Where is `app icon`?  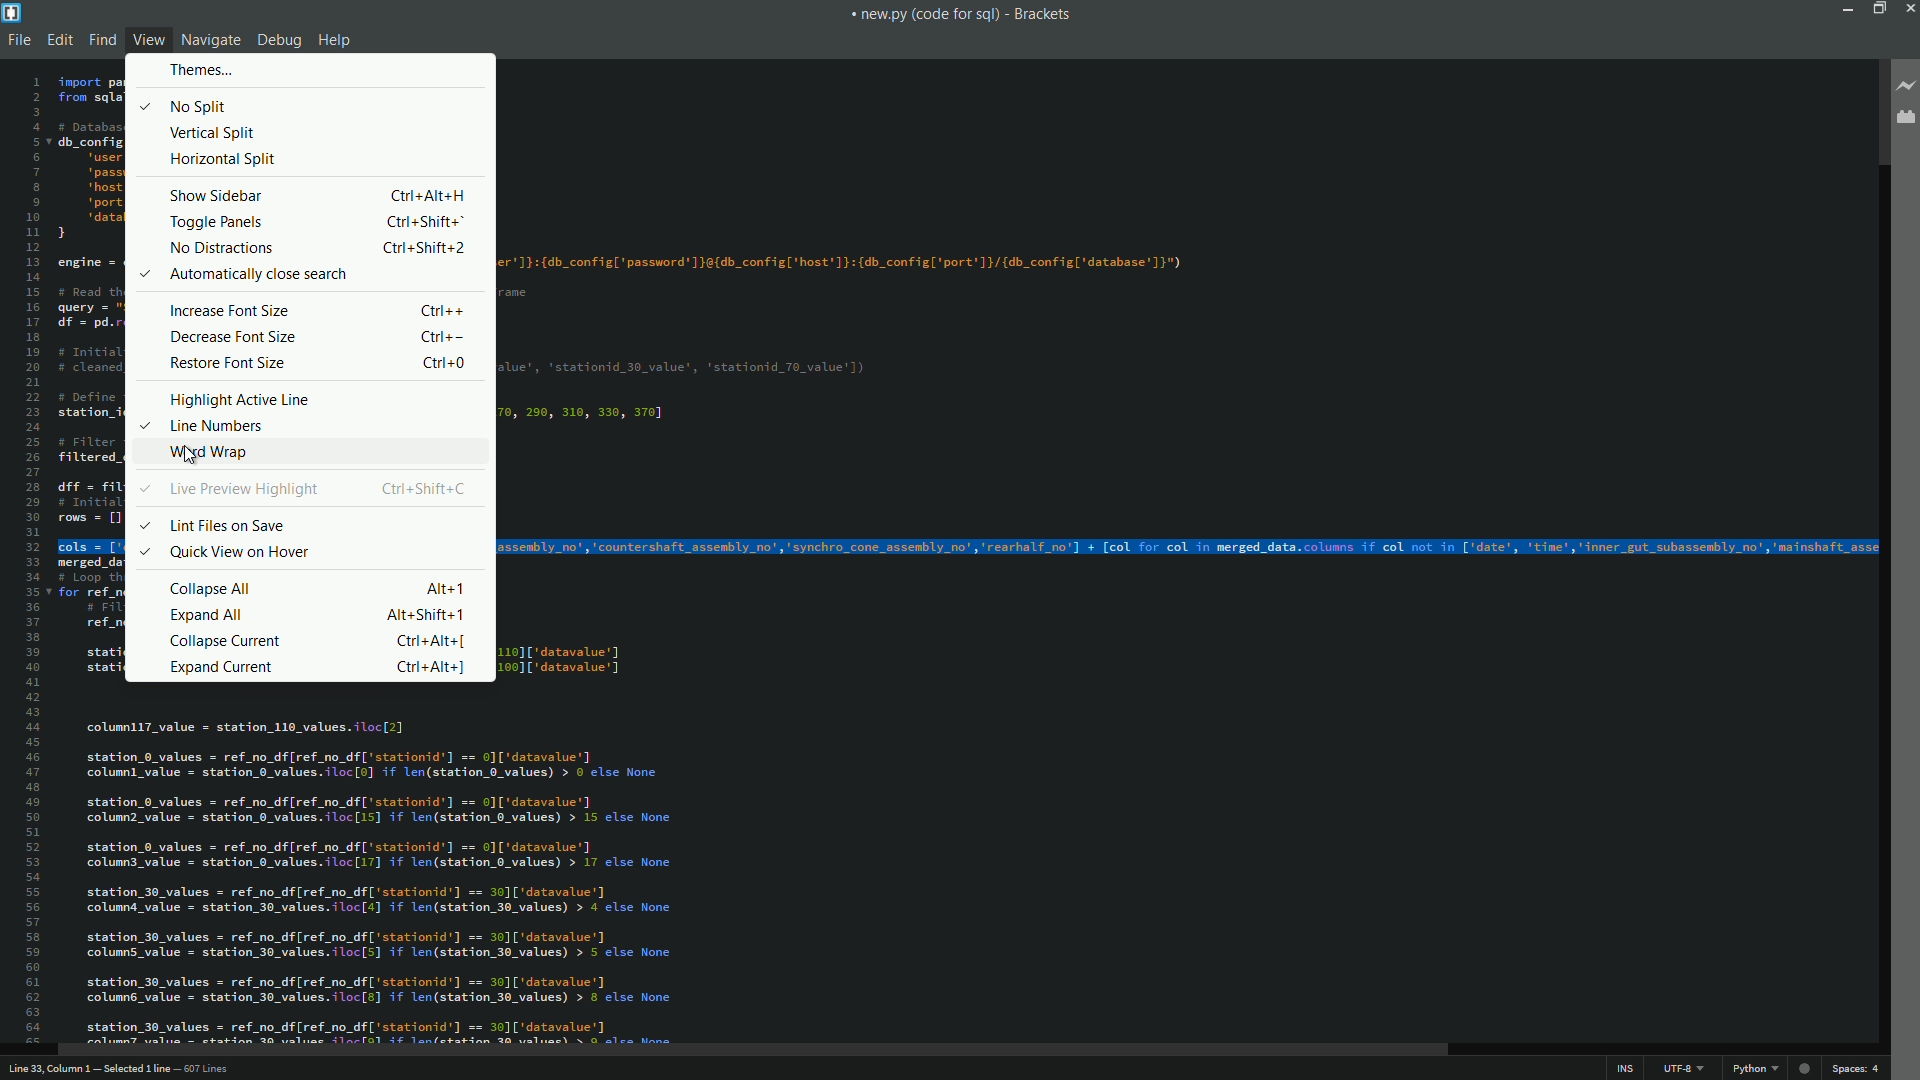
app icon is located at coordinates (12, 12).